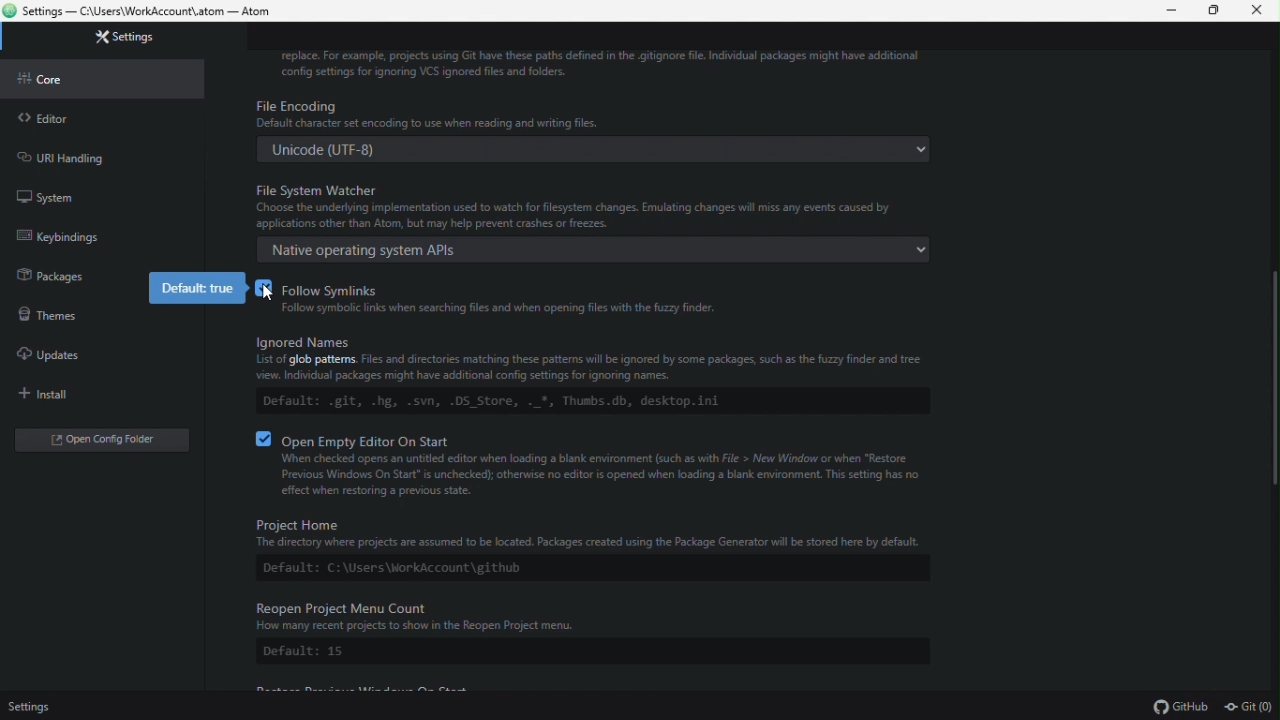  I want to click on Key bindings, so click(95, 236).